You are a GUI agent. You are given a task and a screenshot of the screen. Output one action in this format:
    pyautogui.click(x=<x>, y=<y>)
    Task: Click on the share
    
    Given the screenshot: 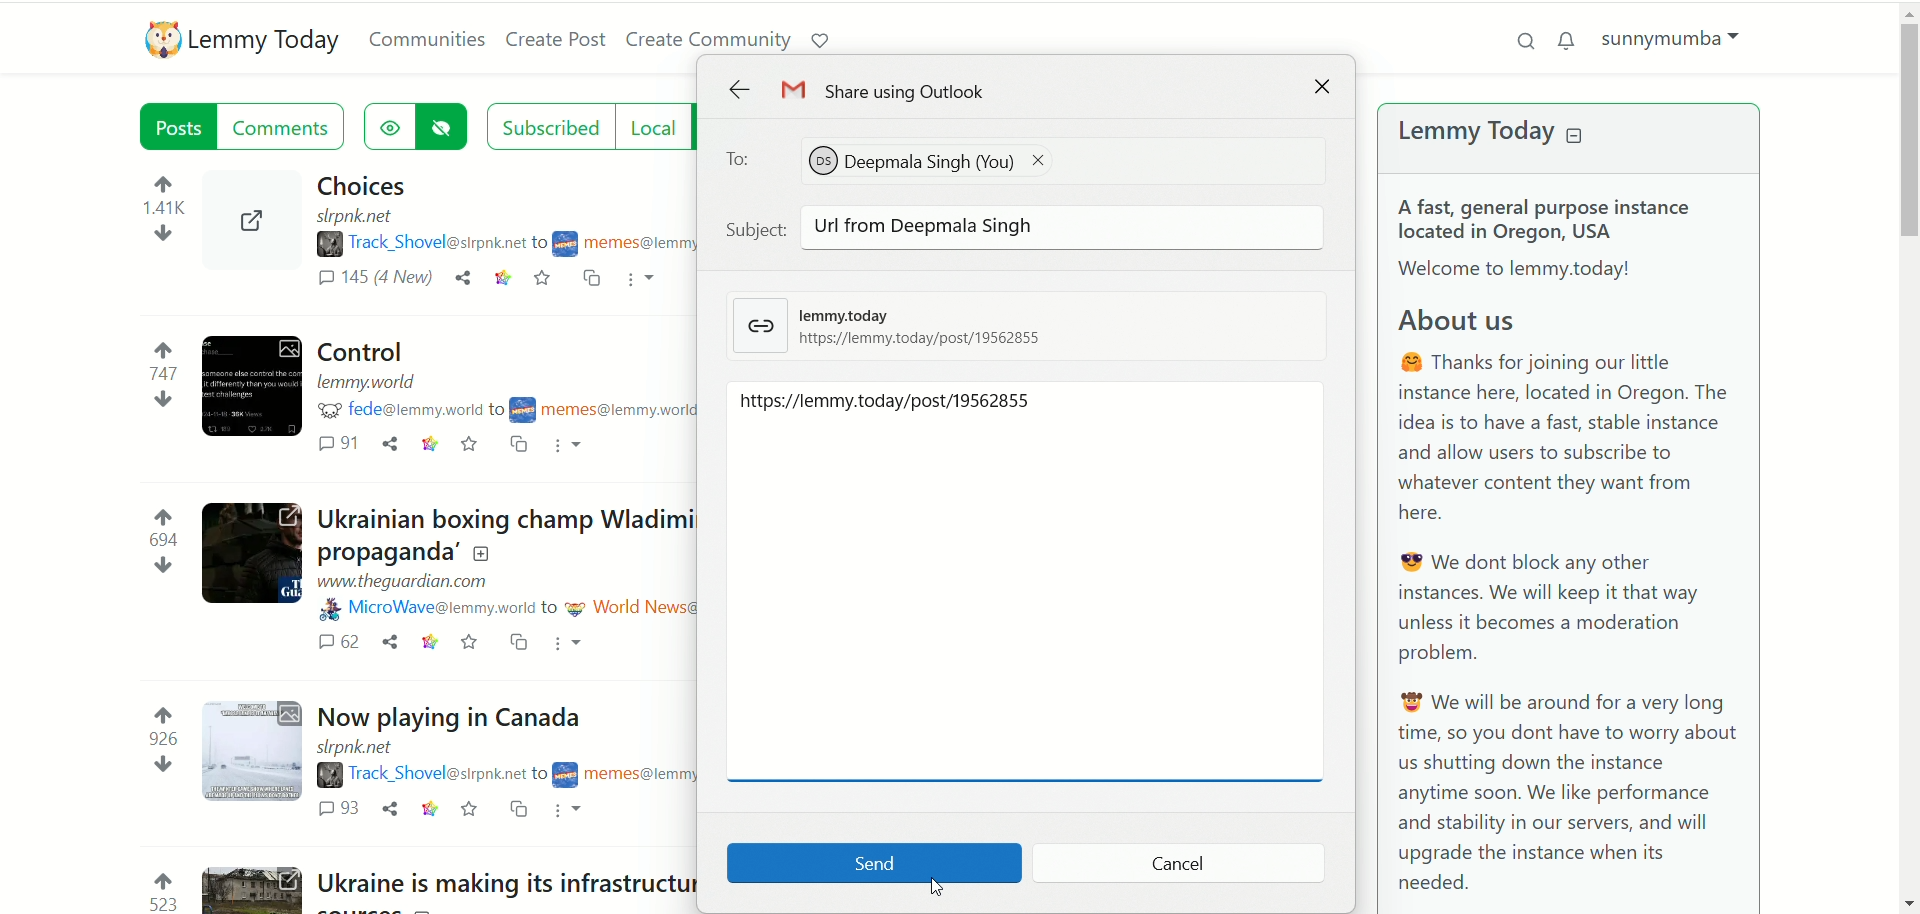 What is the action you would take?
    pyautogui.click(x=390, y=443)
    